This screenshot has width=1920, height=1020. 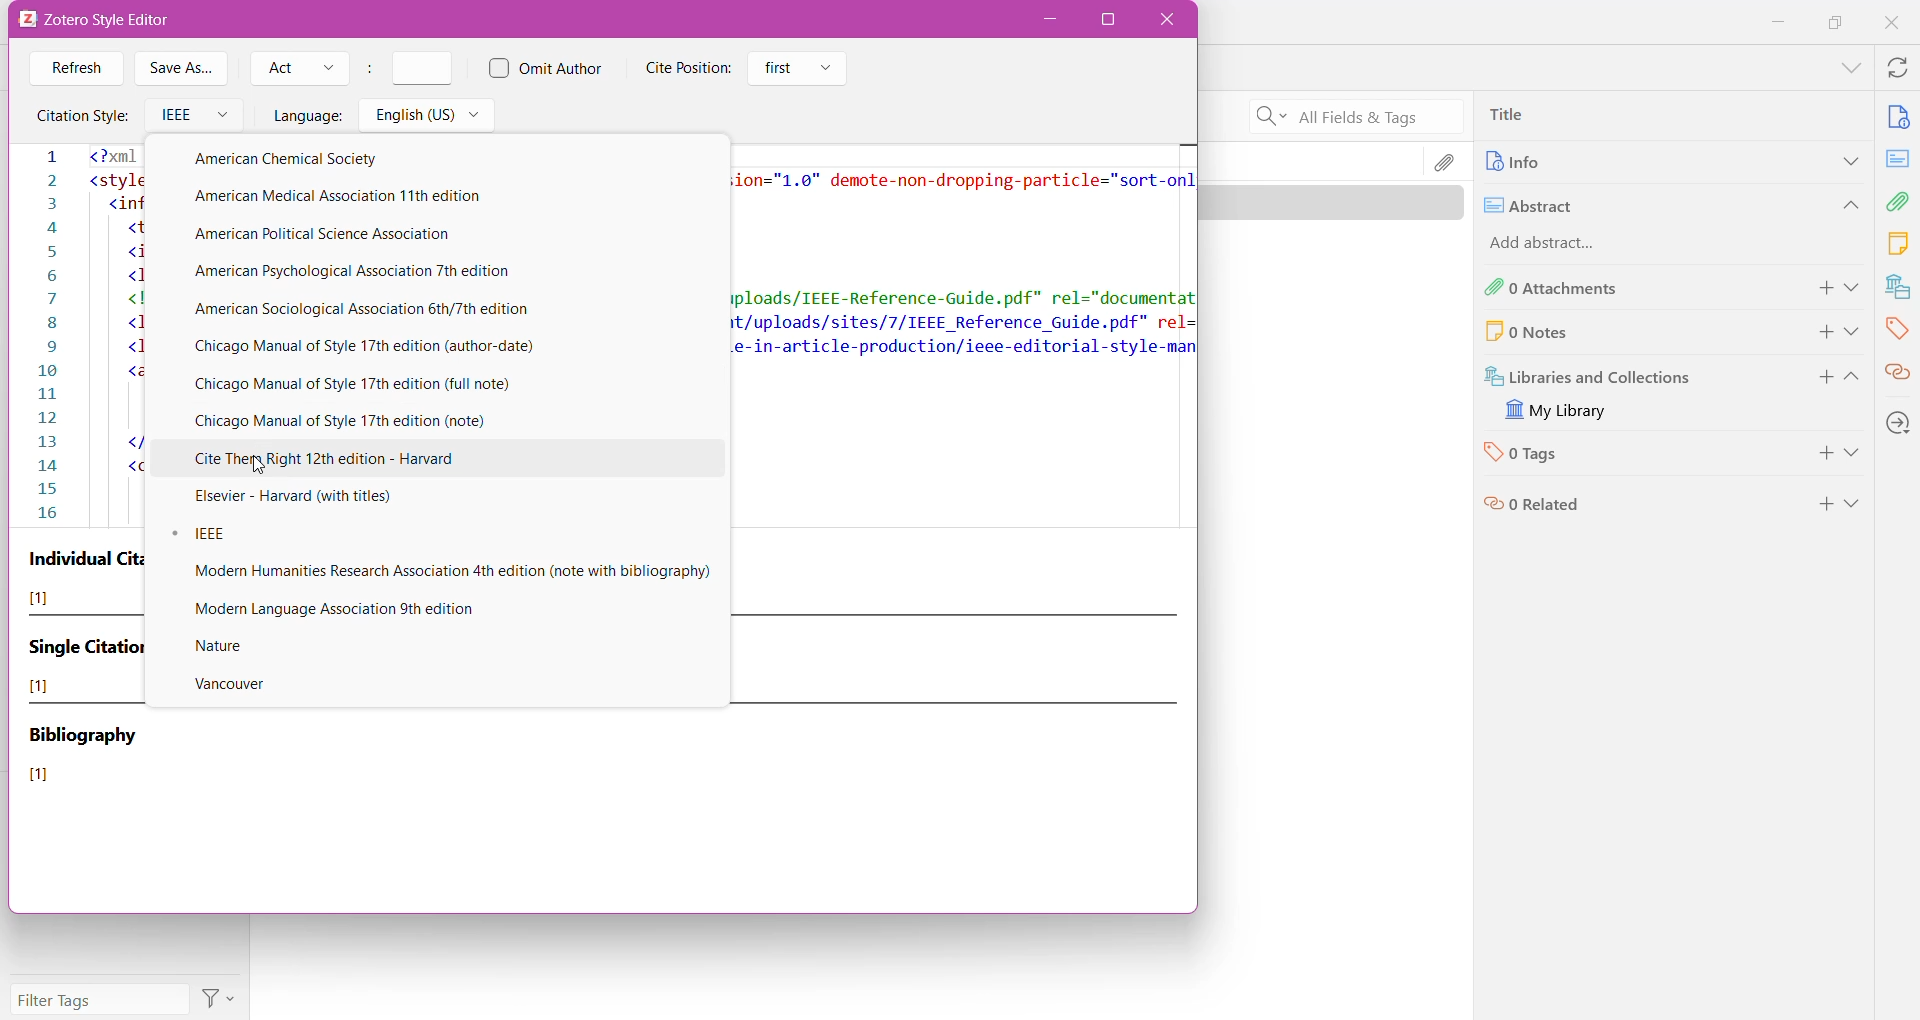 What do you see at coordinates (378, 271) in the screenshot?
I see `American Psychological Association 7th Edition` at bounding box center [378, 271].